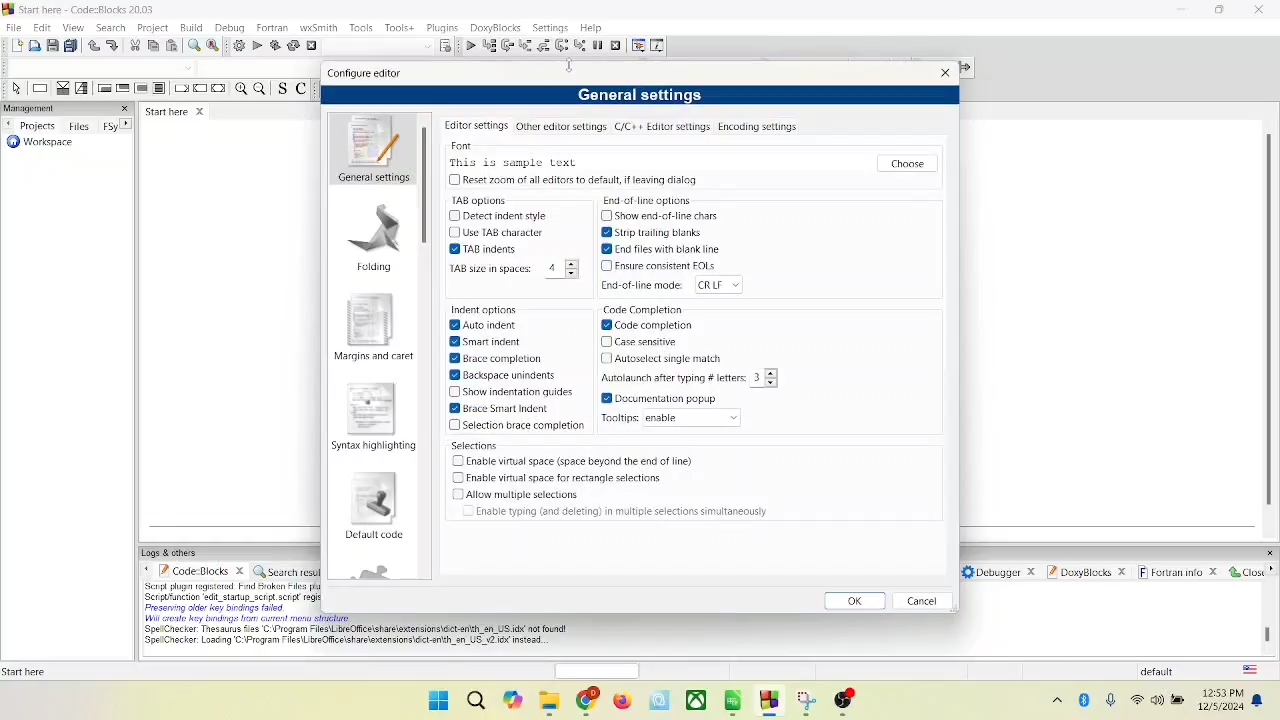 Image resolution: width=1280 pixels, height=720 pixels. I want to click on entry condition loop, so click(103, 89).